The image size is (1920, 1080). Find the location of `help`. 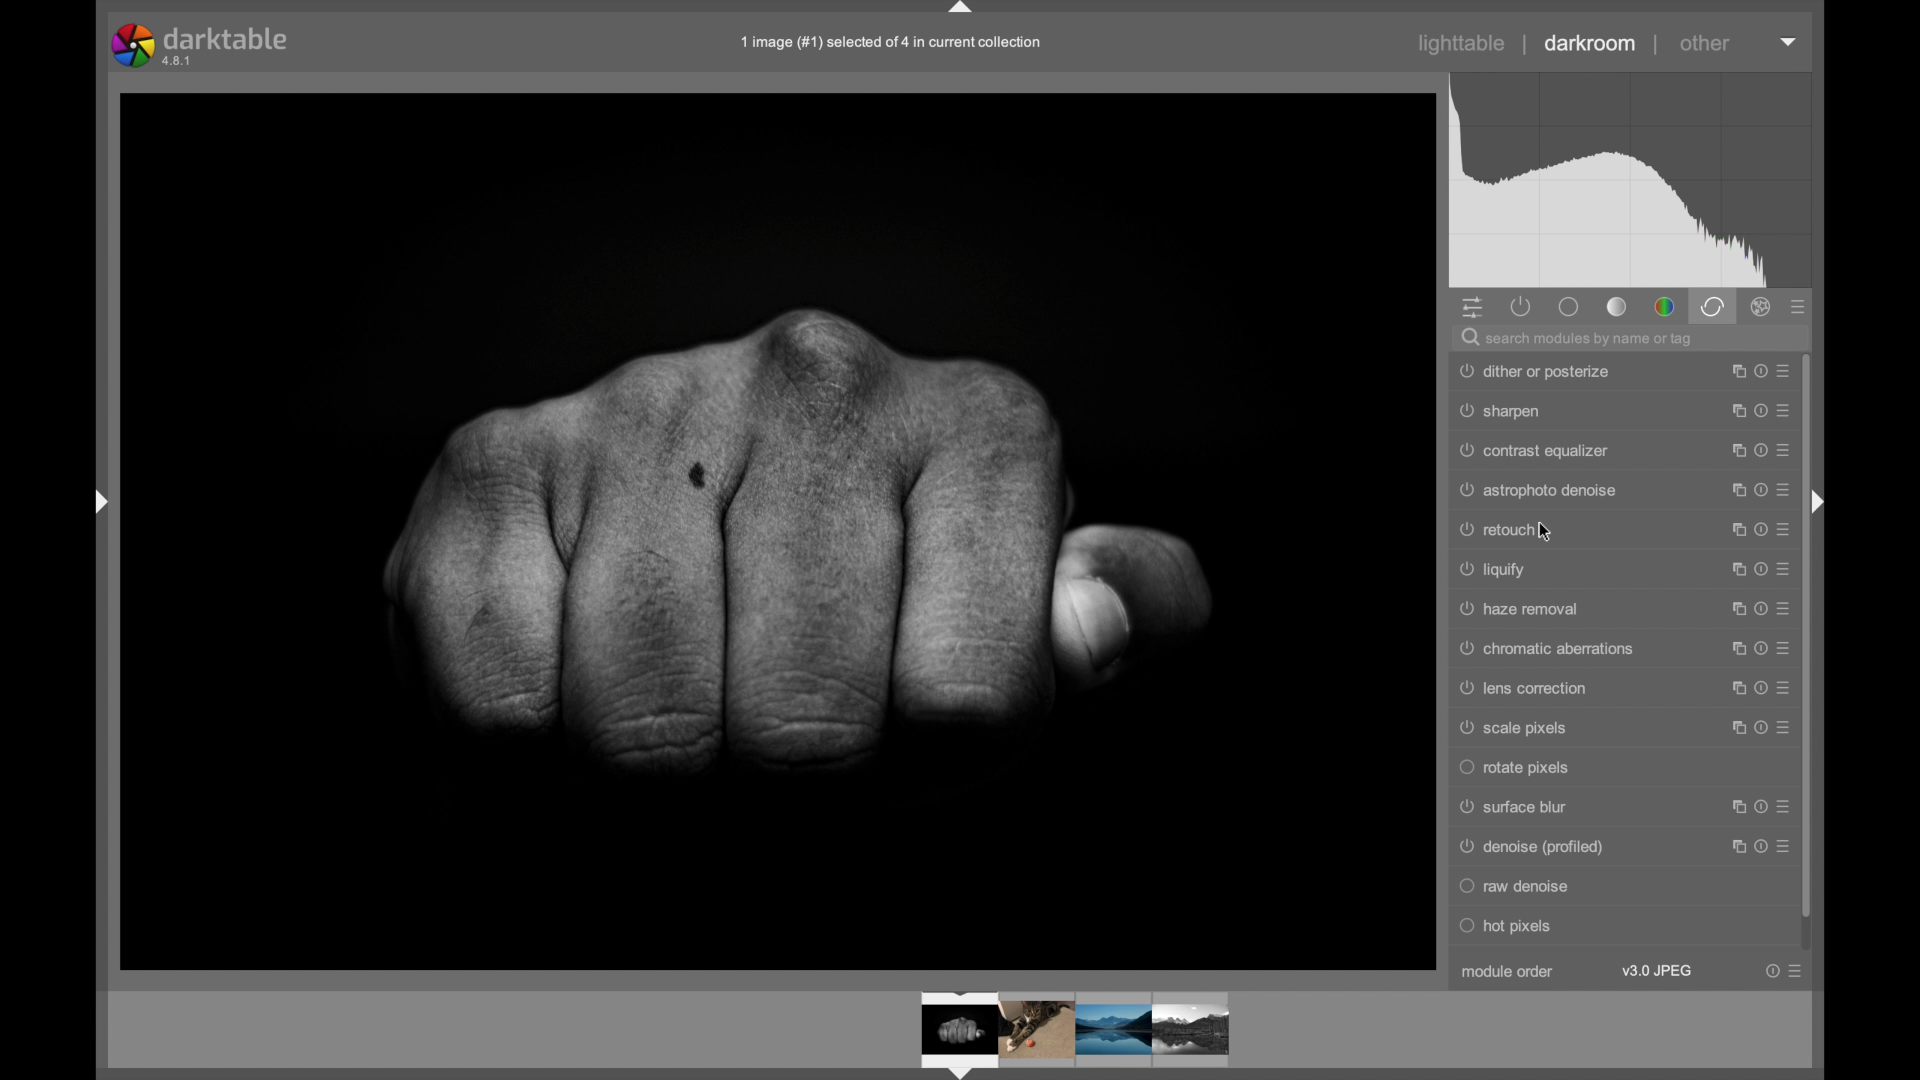

help is located at coordinates (1758, 370).